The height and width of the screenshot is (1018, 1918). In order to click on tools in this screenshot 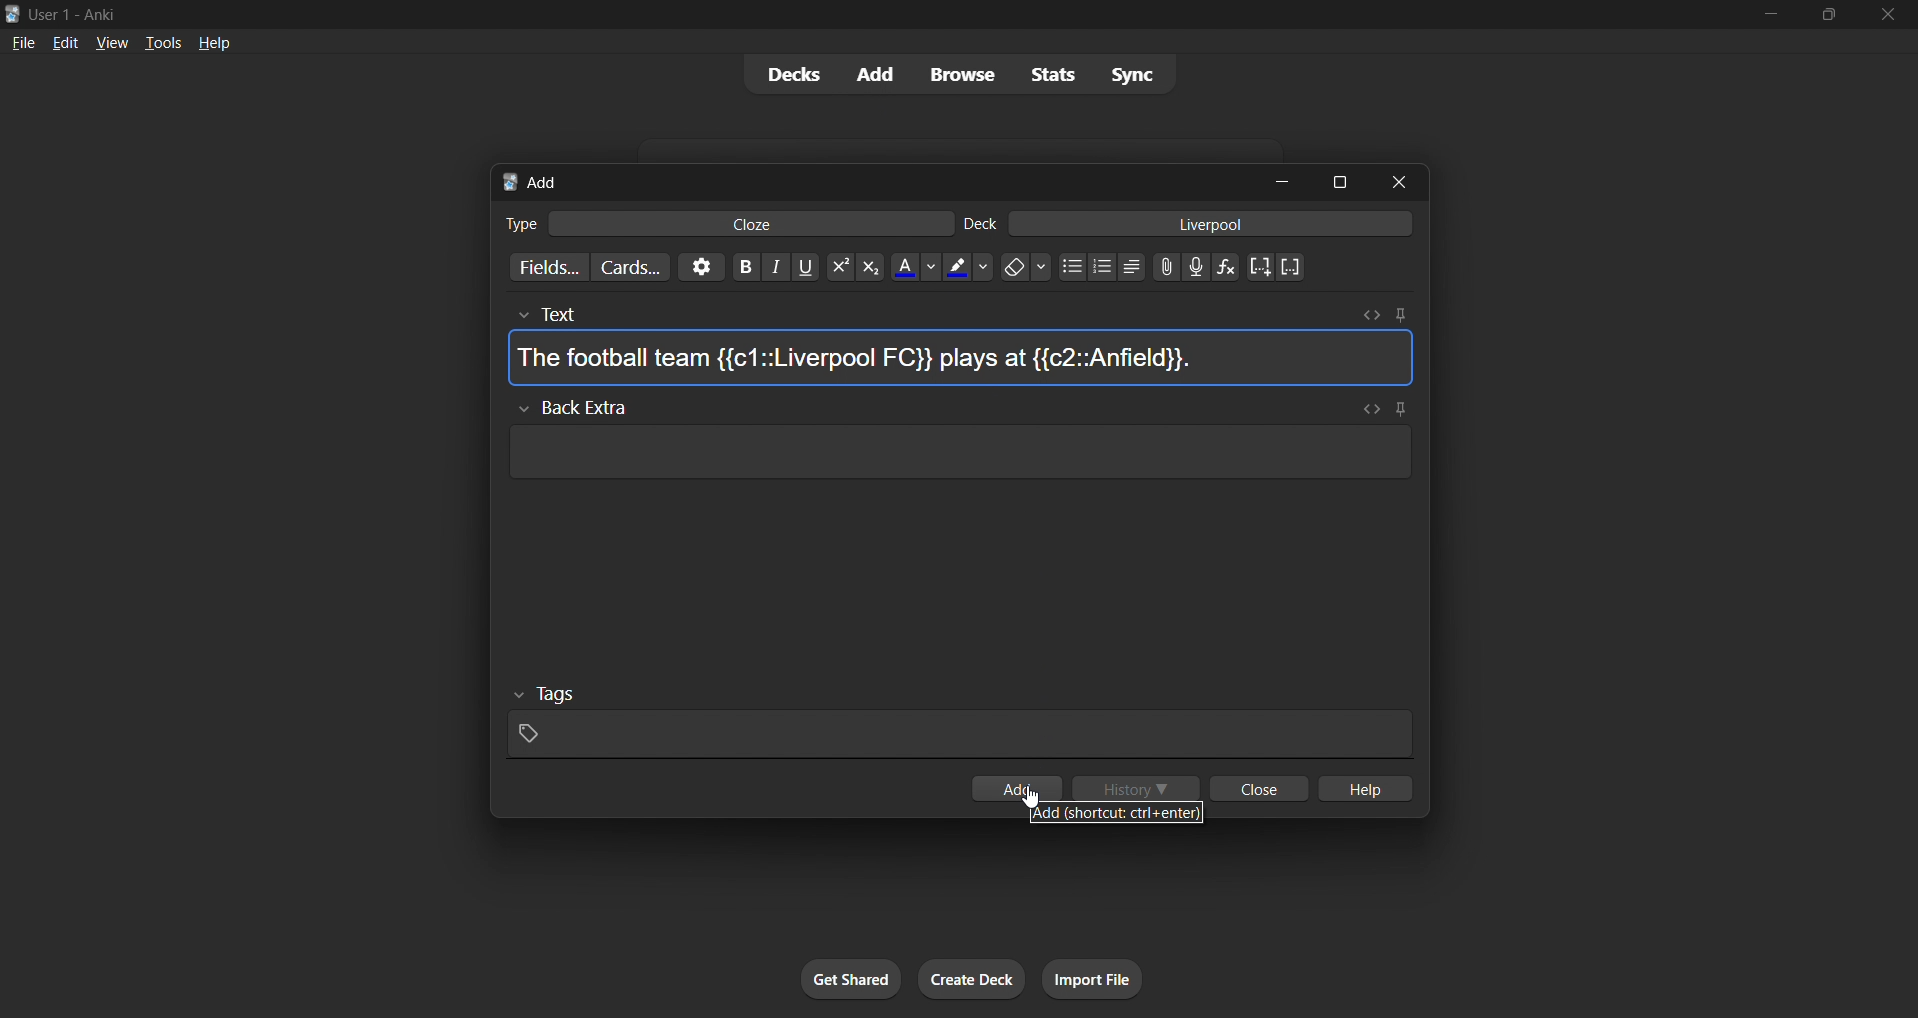, I will do `click(161, 44)`.